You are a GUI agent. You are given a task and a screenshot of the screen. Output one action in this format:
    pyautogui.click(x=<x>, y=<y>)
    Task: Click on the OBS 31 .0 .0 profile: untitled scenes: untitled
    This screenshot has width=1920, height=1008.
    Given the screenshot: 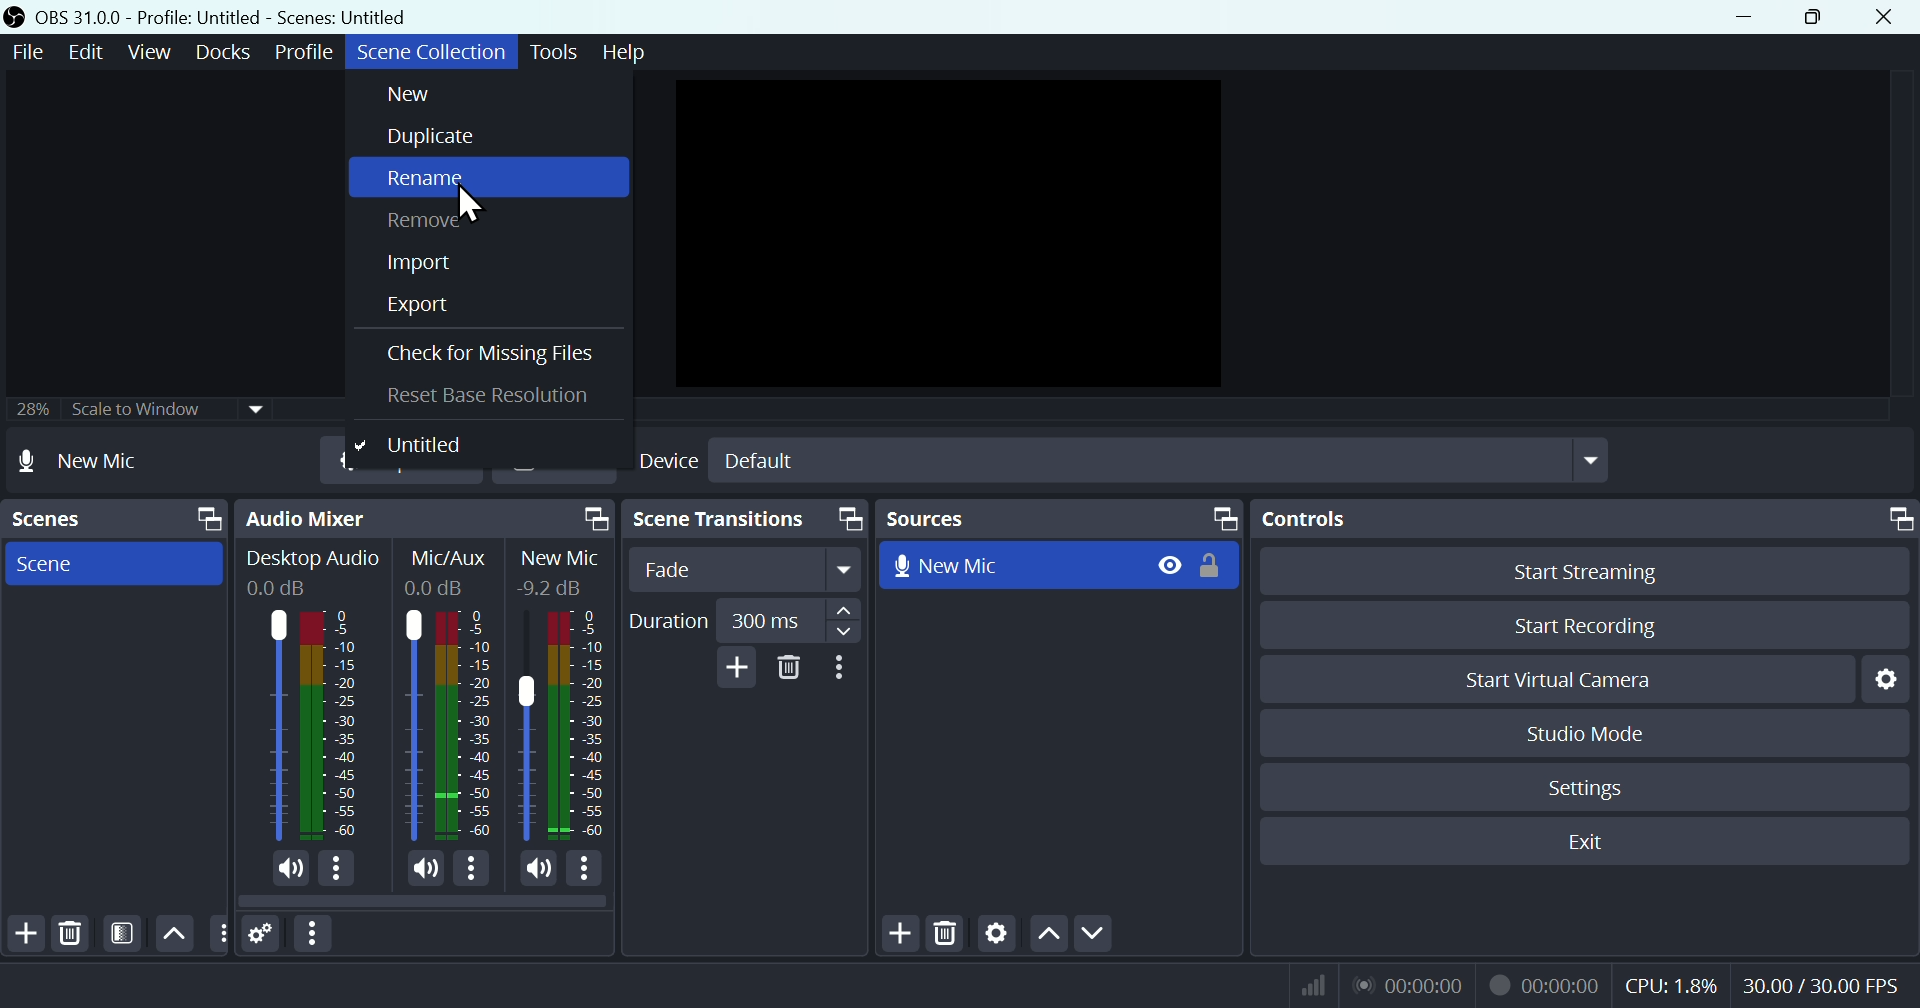 What is the action you would take?
    pyautogui.click(x=260, y=18)
    